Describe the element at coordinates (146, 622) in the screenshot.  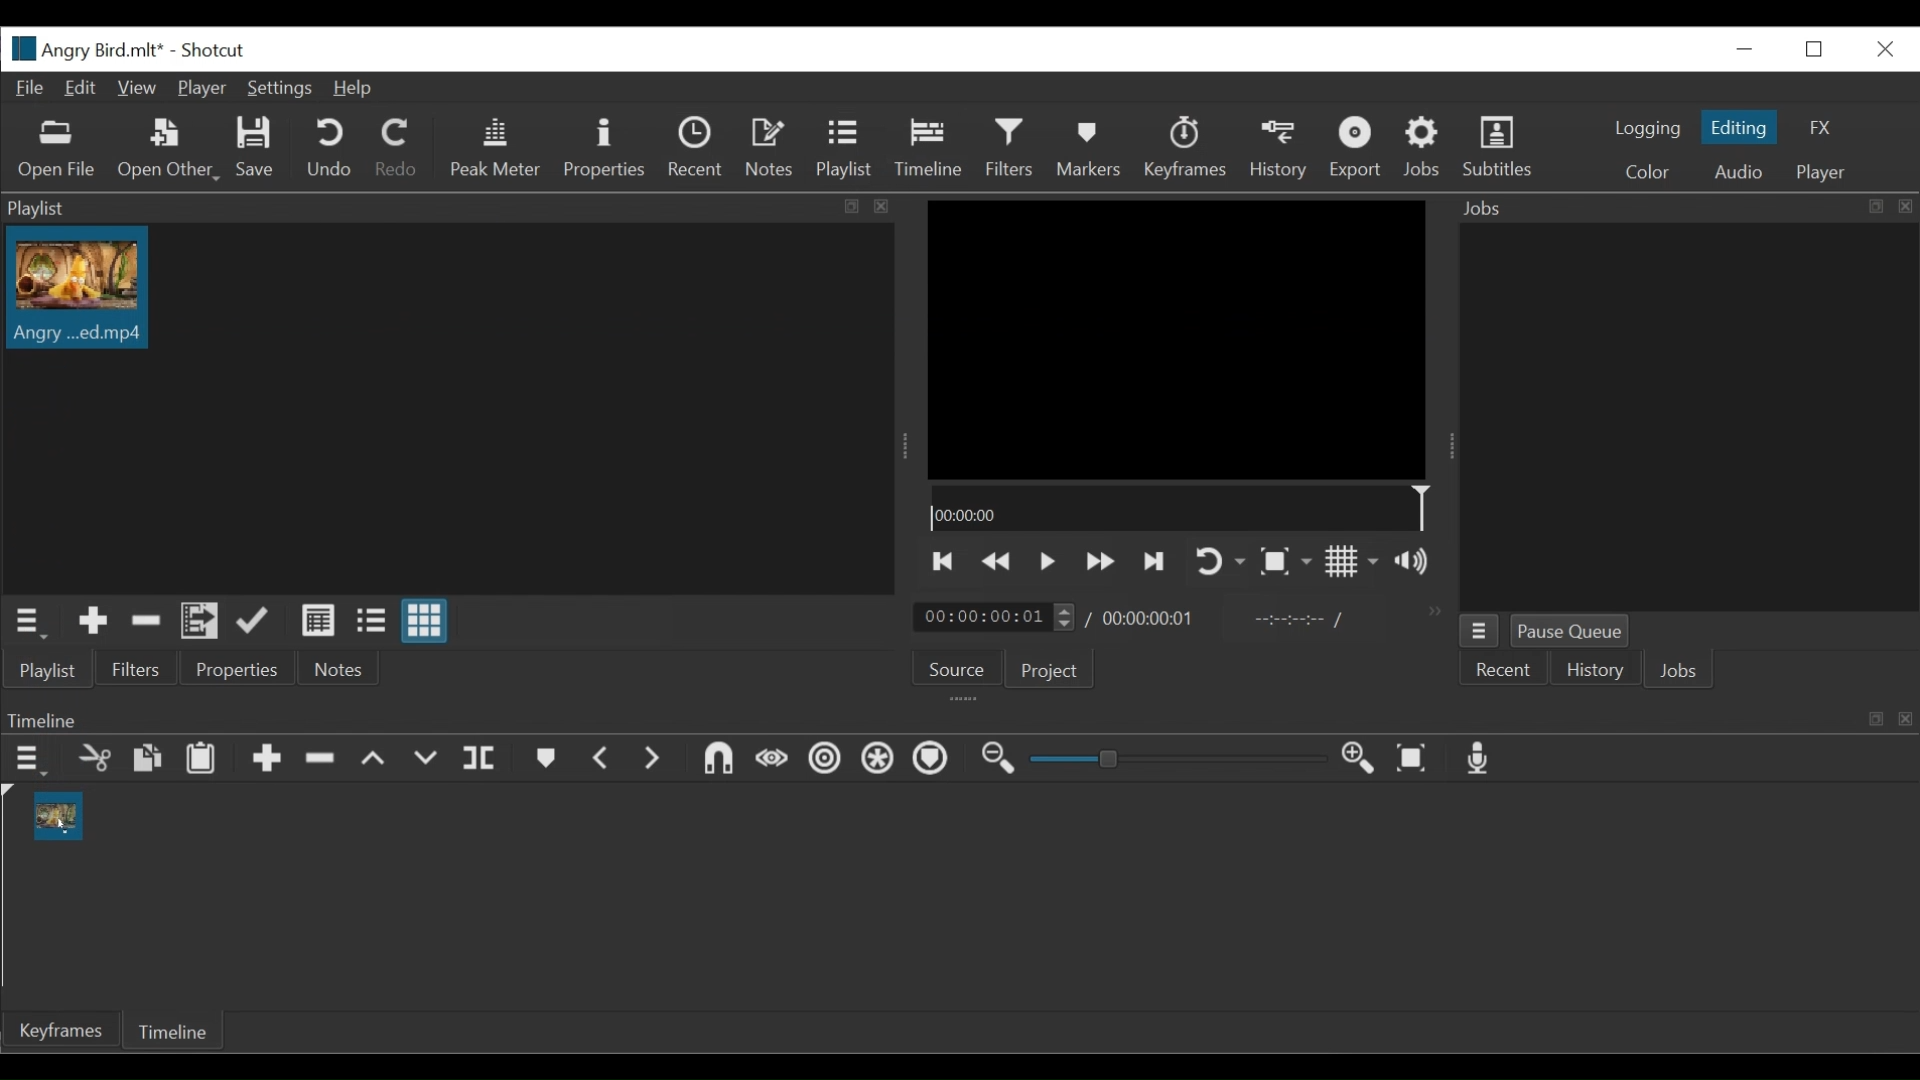
I see `Remove cut` at that location.